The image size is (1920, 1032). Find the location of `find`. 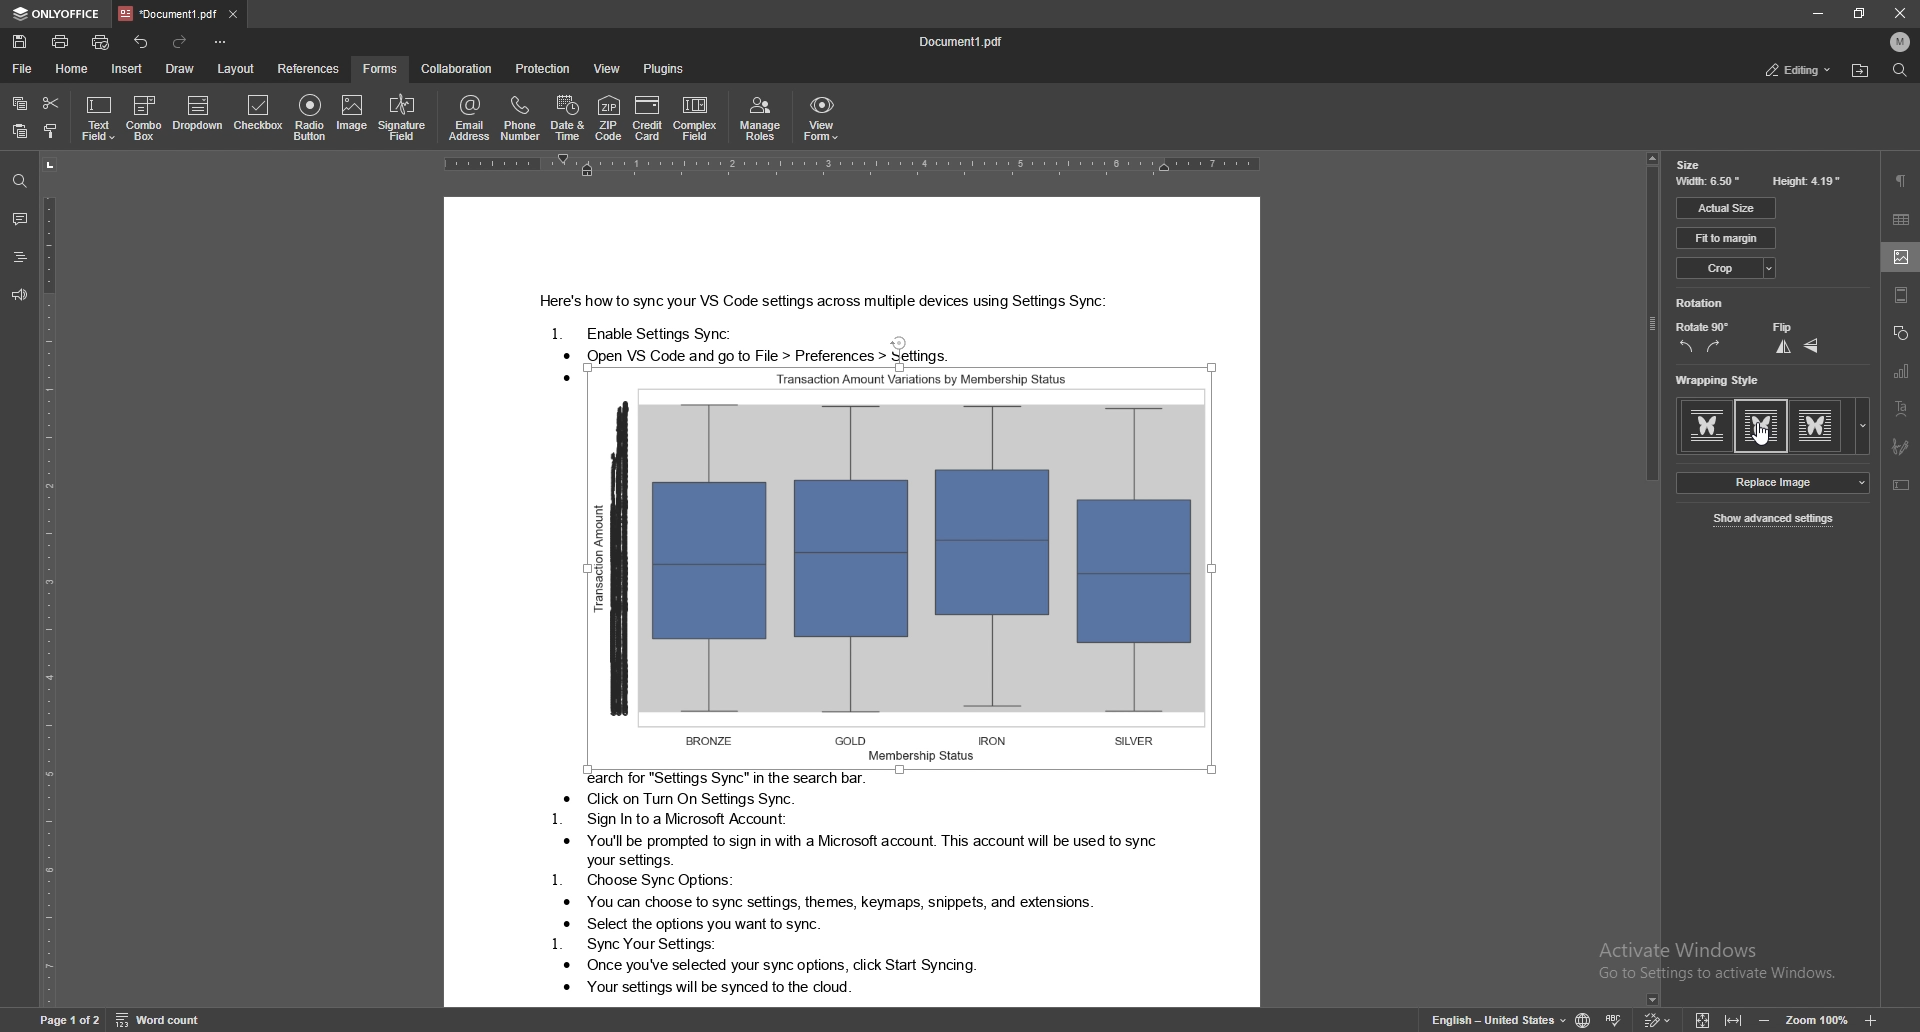

find is located at coordinates (20, 182).